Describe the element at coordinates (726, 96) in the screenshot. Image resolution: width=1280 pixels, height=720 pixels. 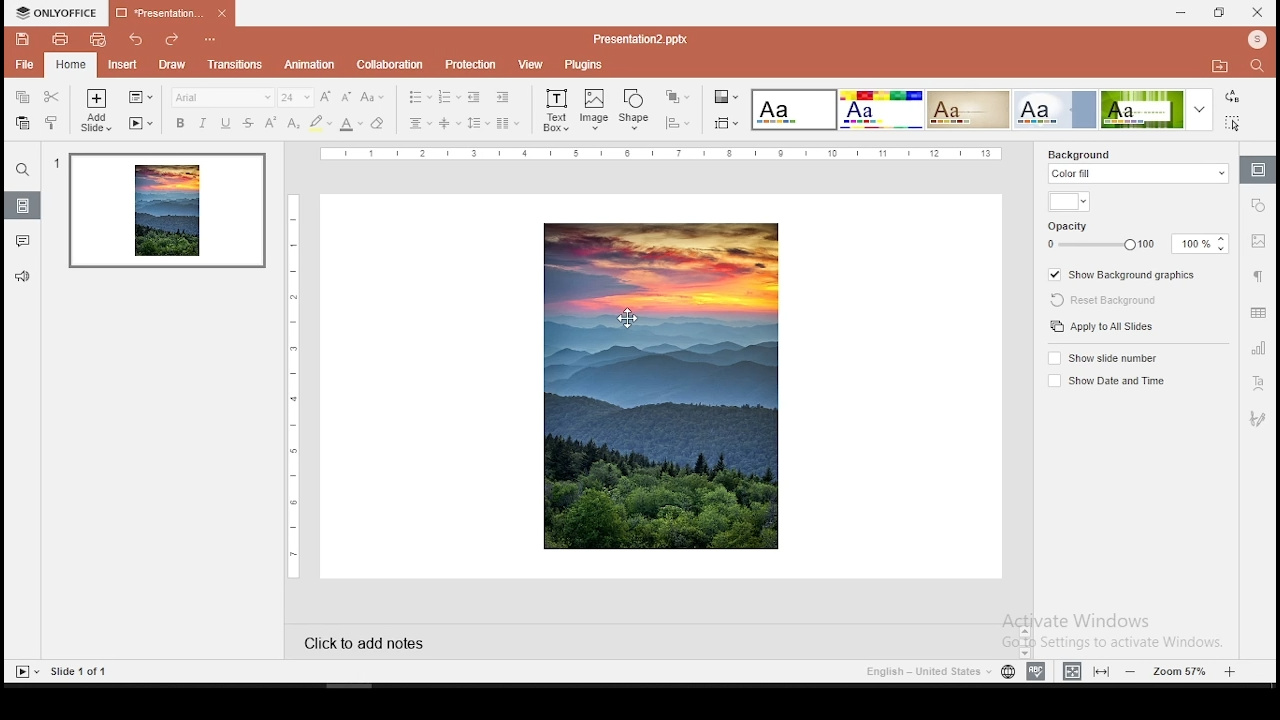
I see `change color theme` at that location.